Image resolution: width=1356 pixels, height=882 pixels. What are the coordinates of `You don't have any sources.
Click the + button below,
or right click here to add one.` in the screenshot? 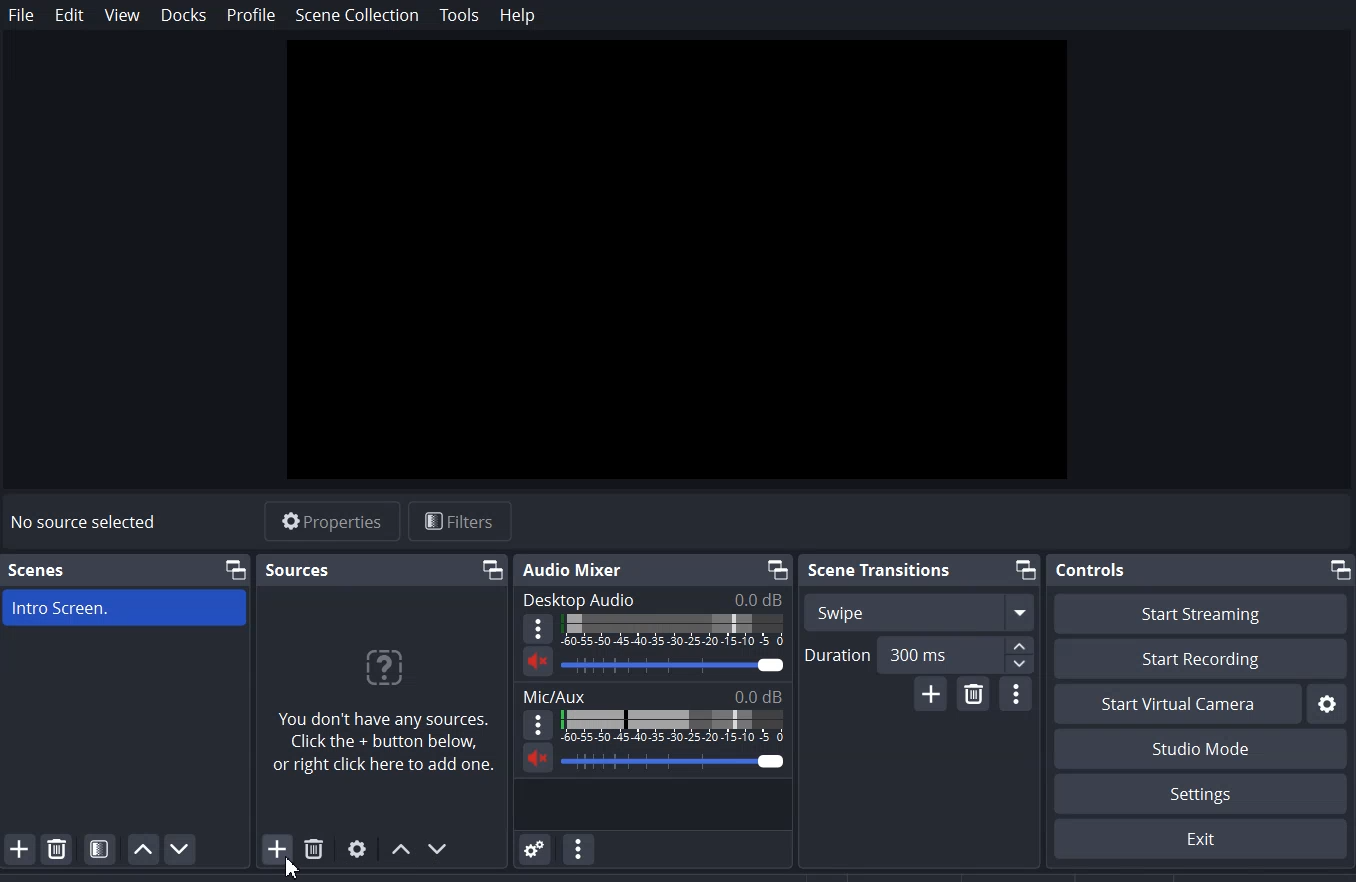 It's located at (387, 753).